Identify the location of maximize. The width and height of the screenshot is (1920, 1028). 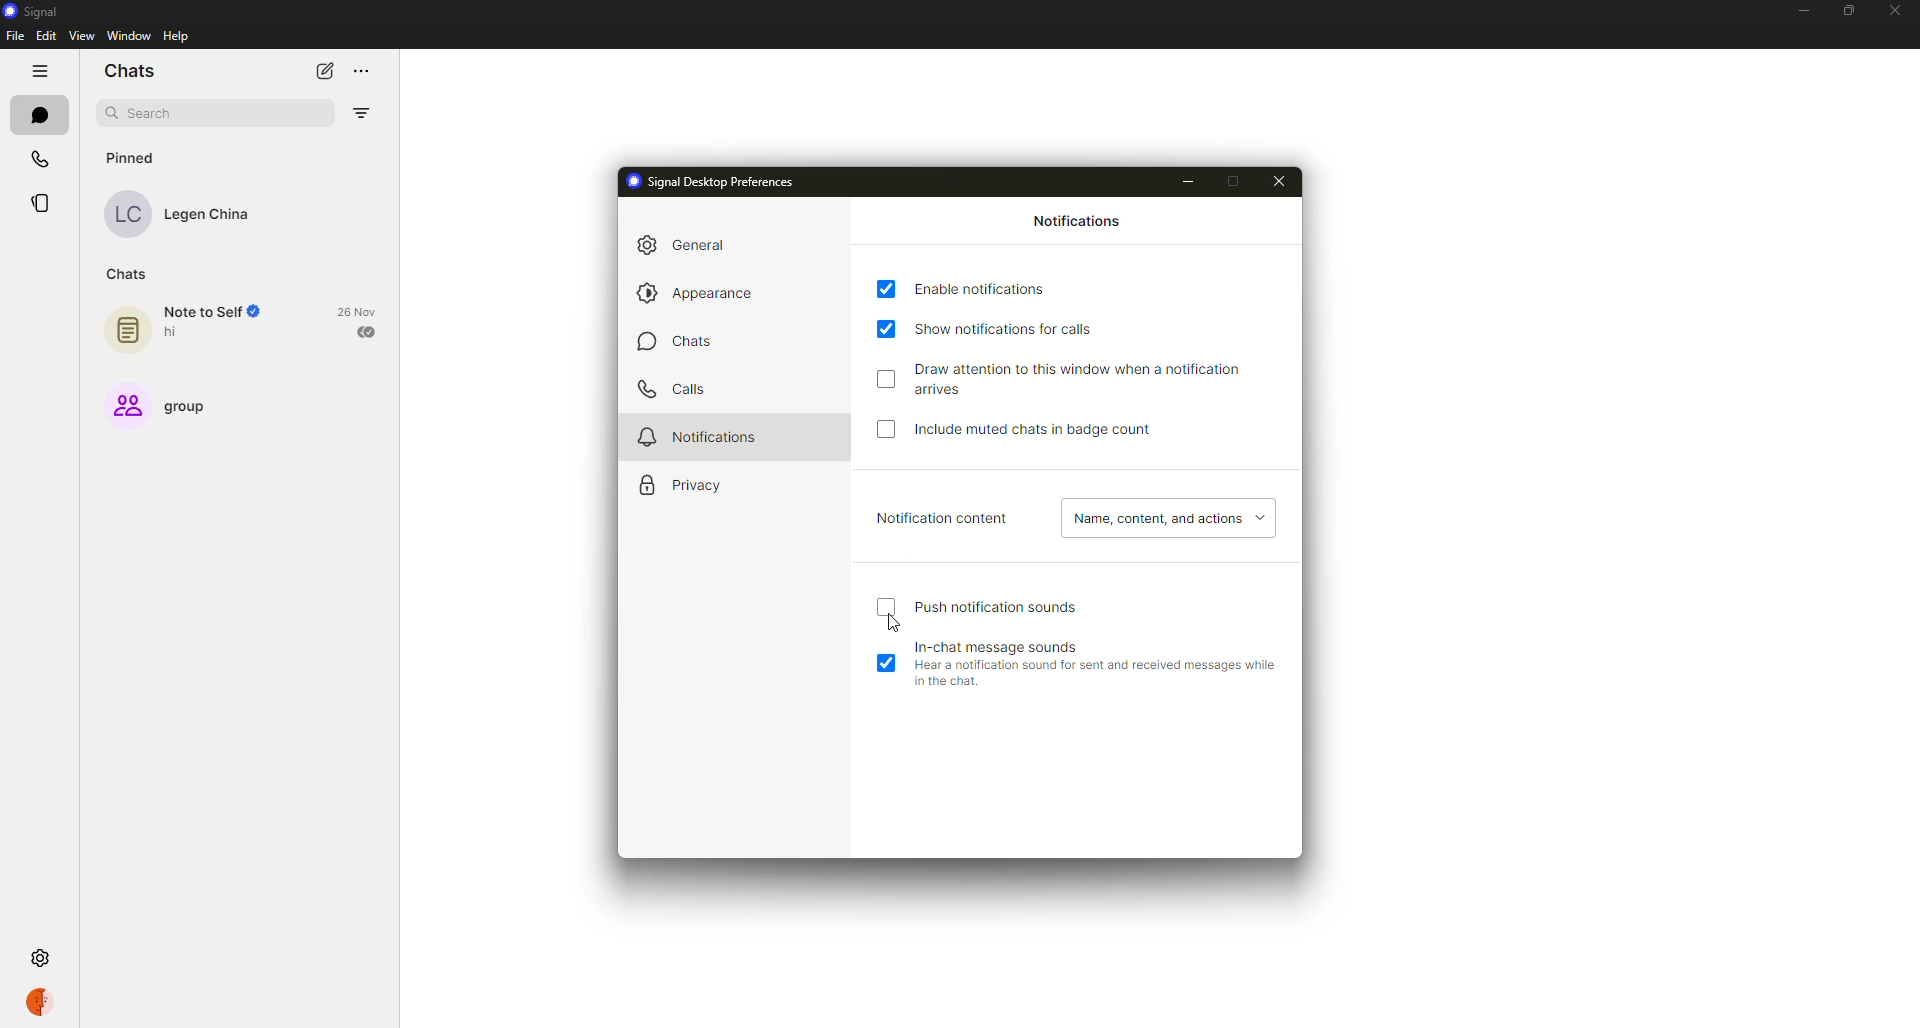
(1852, 7).